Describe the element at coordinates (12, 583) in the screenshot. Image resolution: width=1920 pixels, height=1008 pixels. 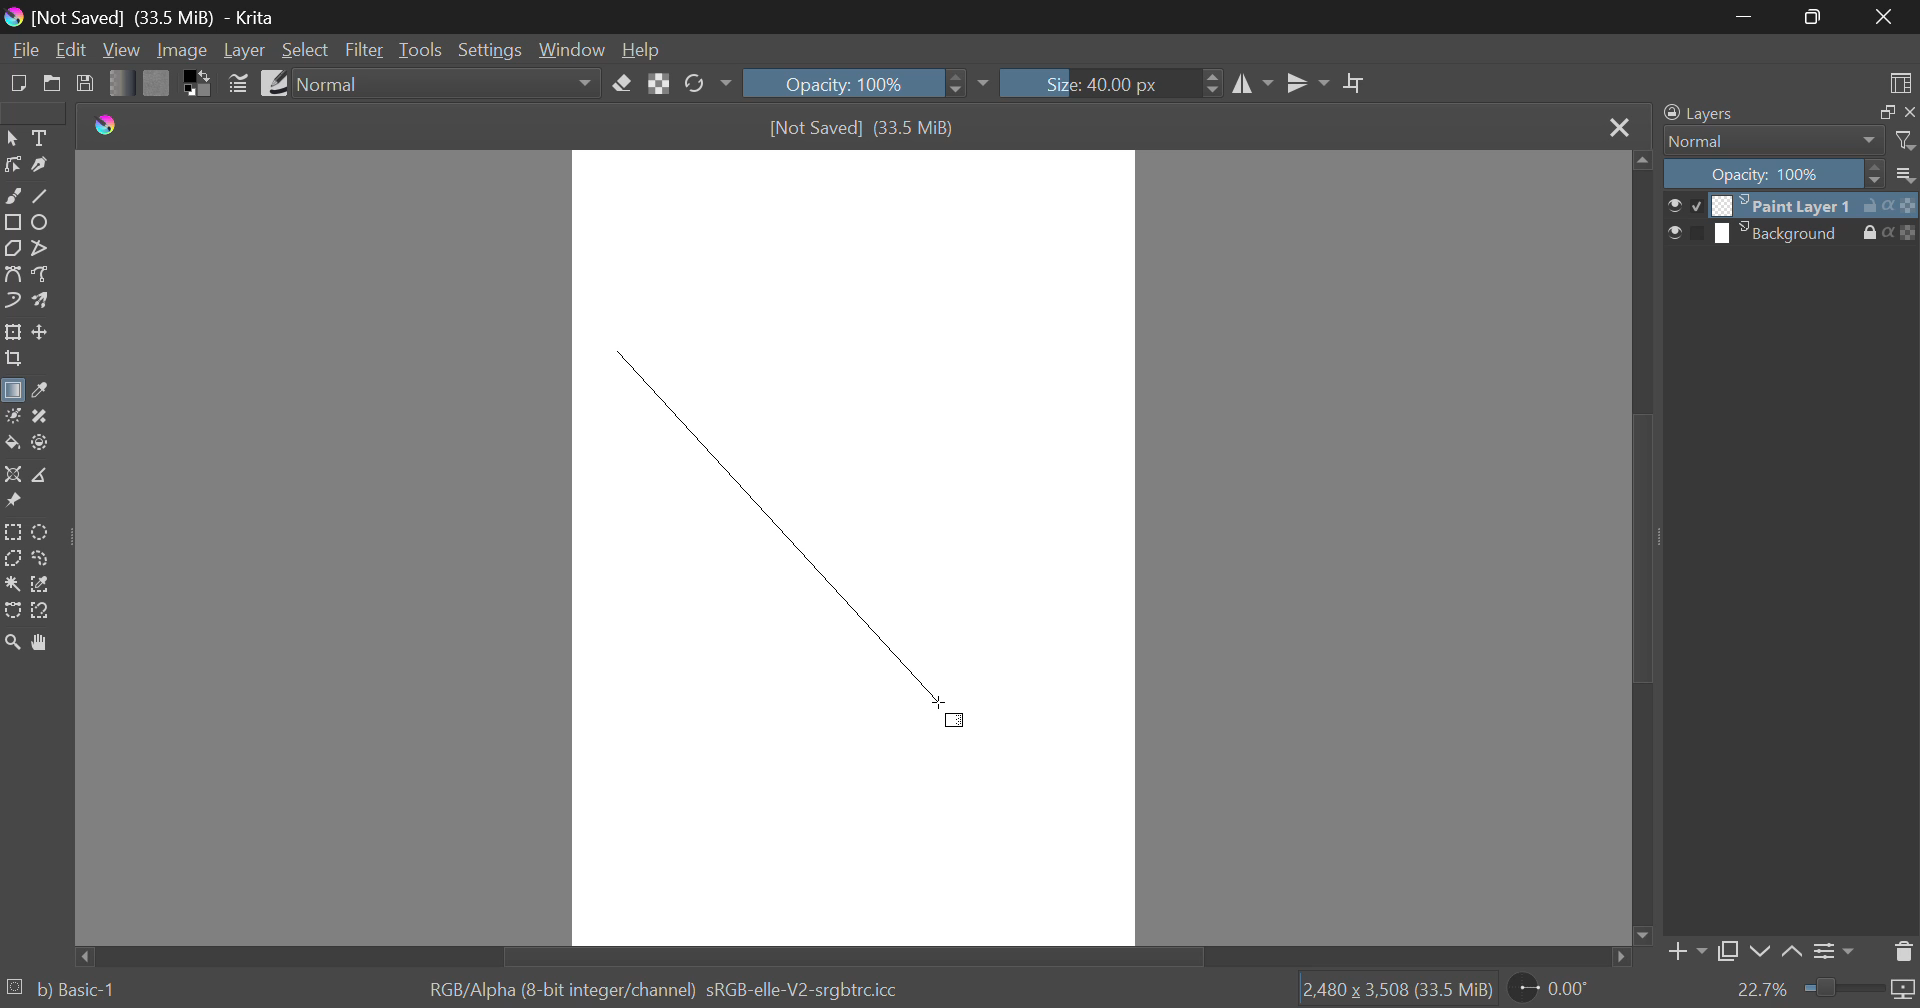
I see `Continuous Selection` at that location.